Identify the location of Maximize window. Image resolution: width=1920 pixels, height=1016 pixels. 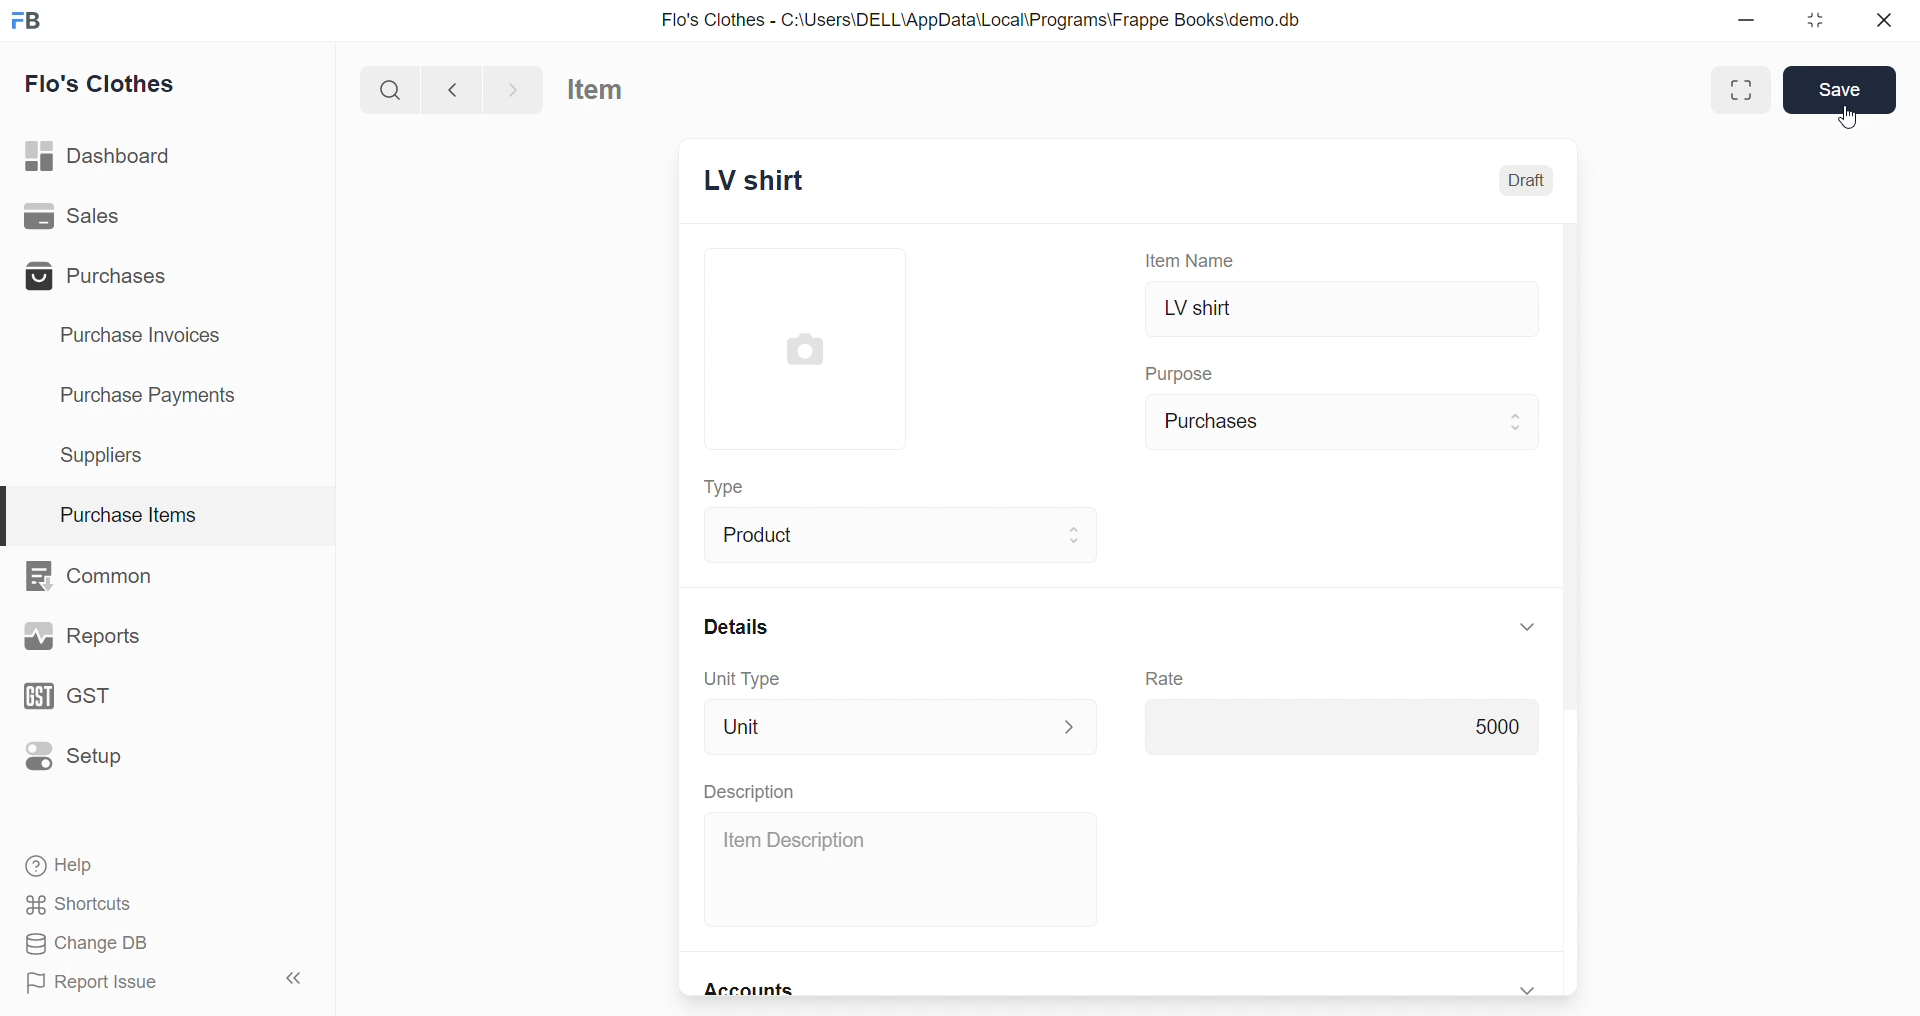
(1744, 90).